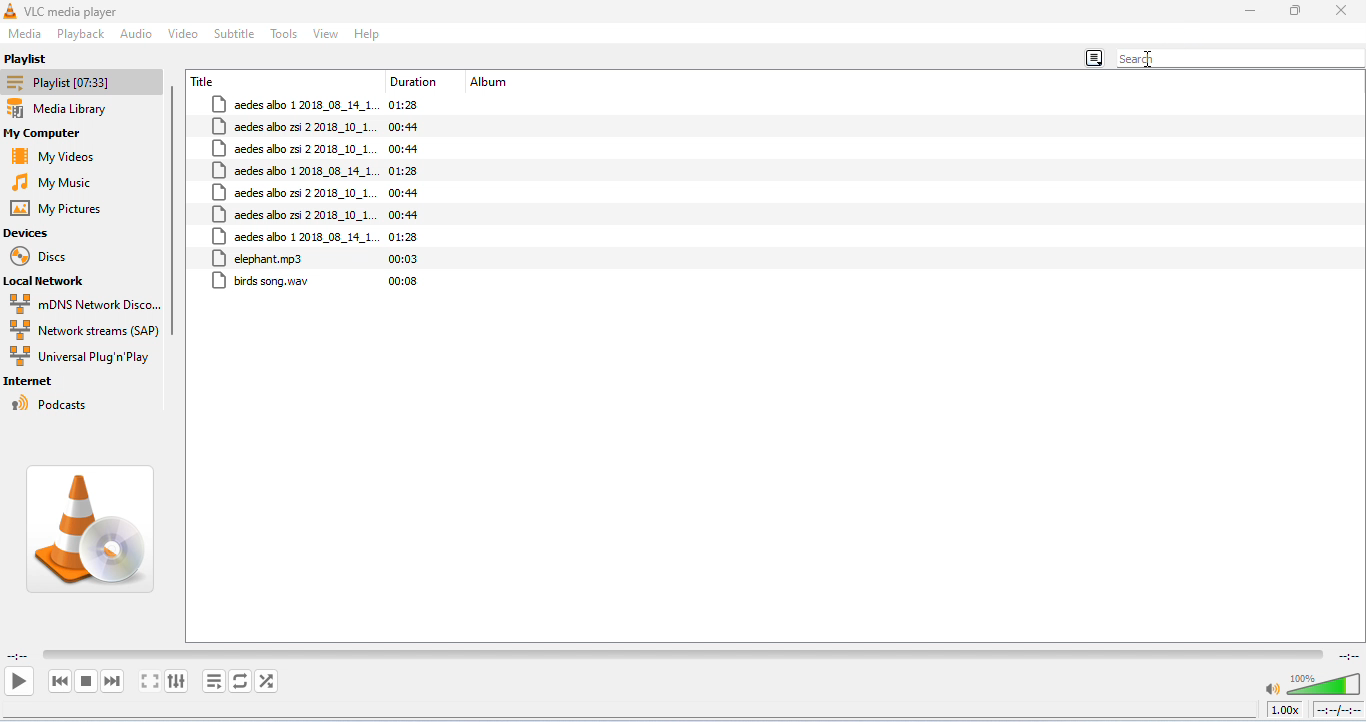 The image size is (1366, 722). Describe the element at coordinates (1149, 60) in the screenshot. I see `Cursor Position` at that location.